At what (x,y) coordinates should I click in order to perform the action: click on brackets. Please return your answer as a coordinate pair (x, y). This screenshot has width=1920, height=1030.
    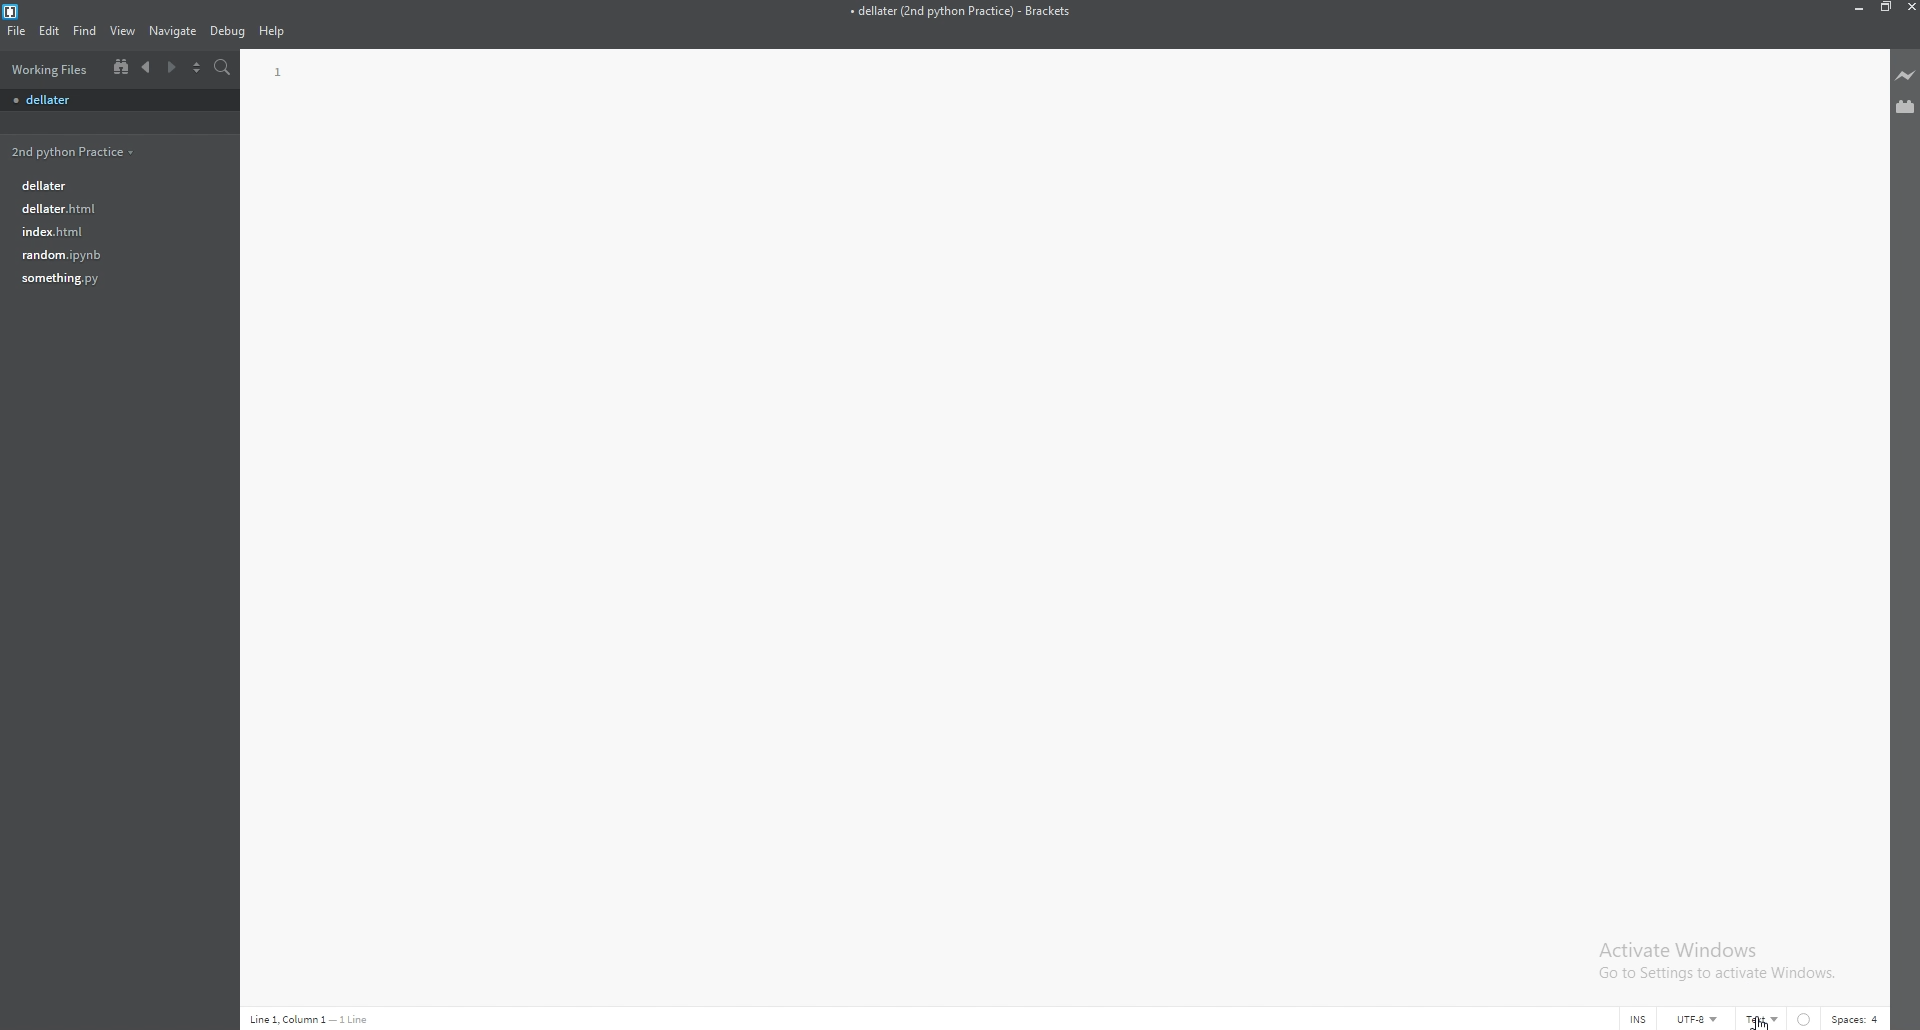
    Looking at the image, I should click on (11, 11).